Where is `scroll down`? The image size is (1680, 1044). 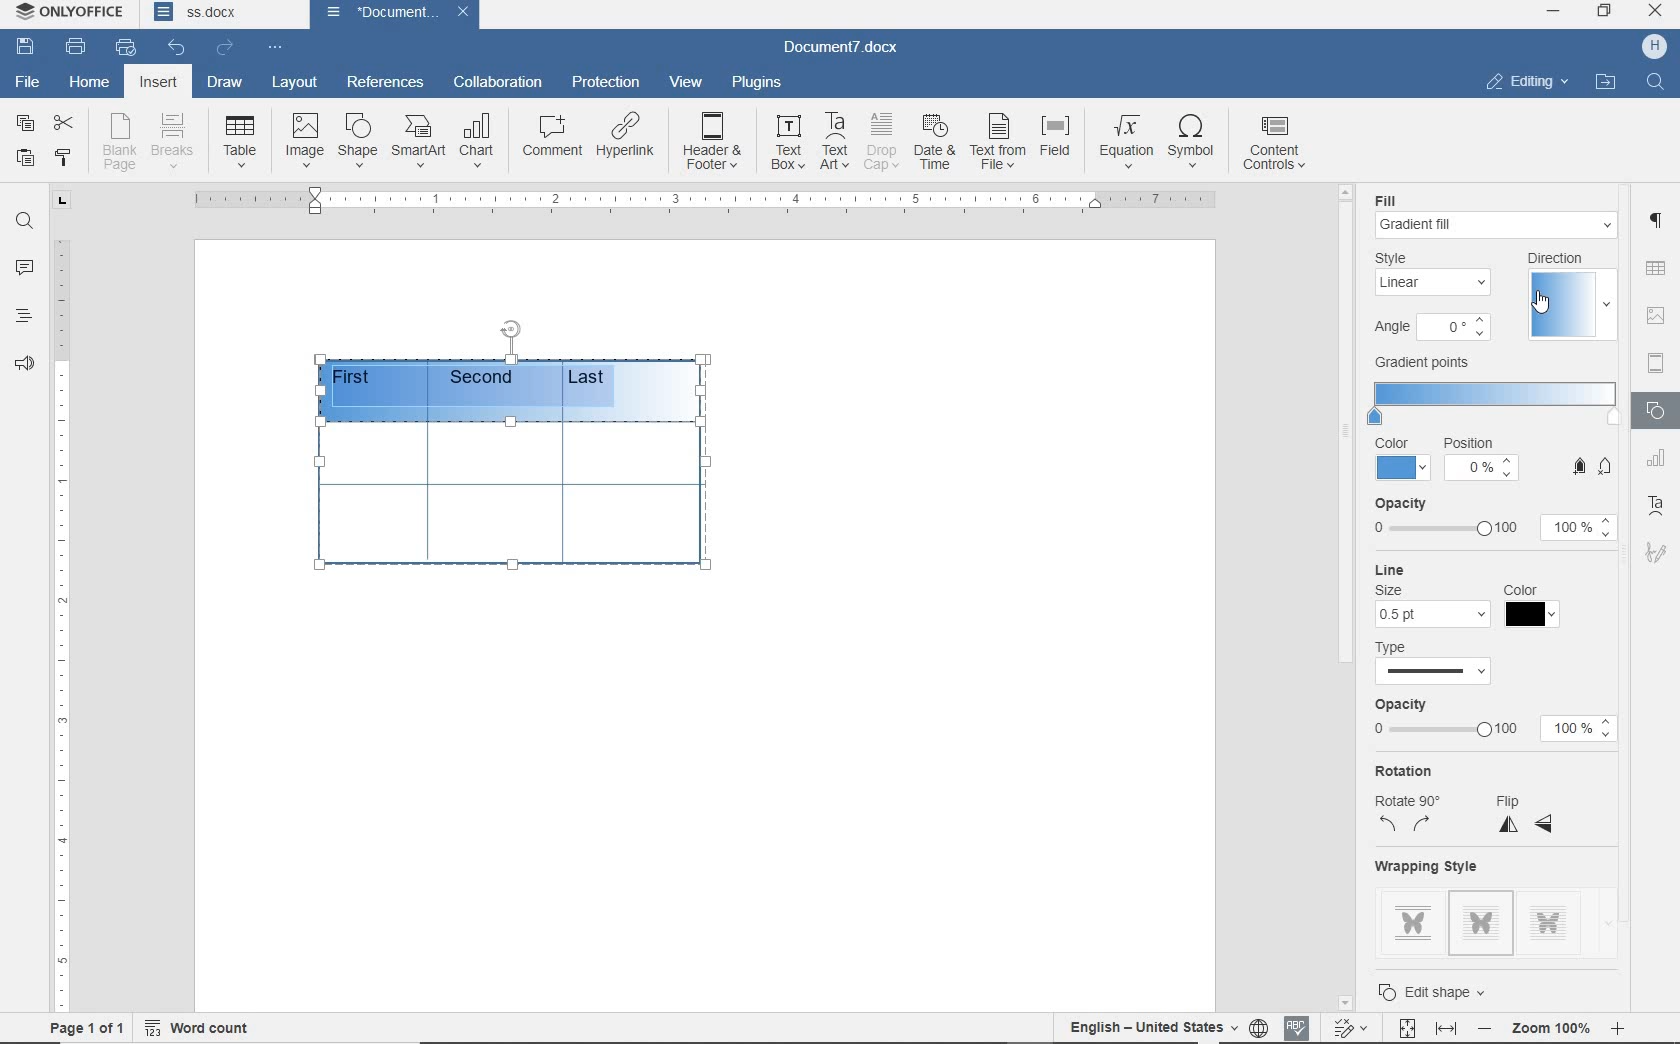
scroll down is located at coordinates (1345, 1001).